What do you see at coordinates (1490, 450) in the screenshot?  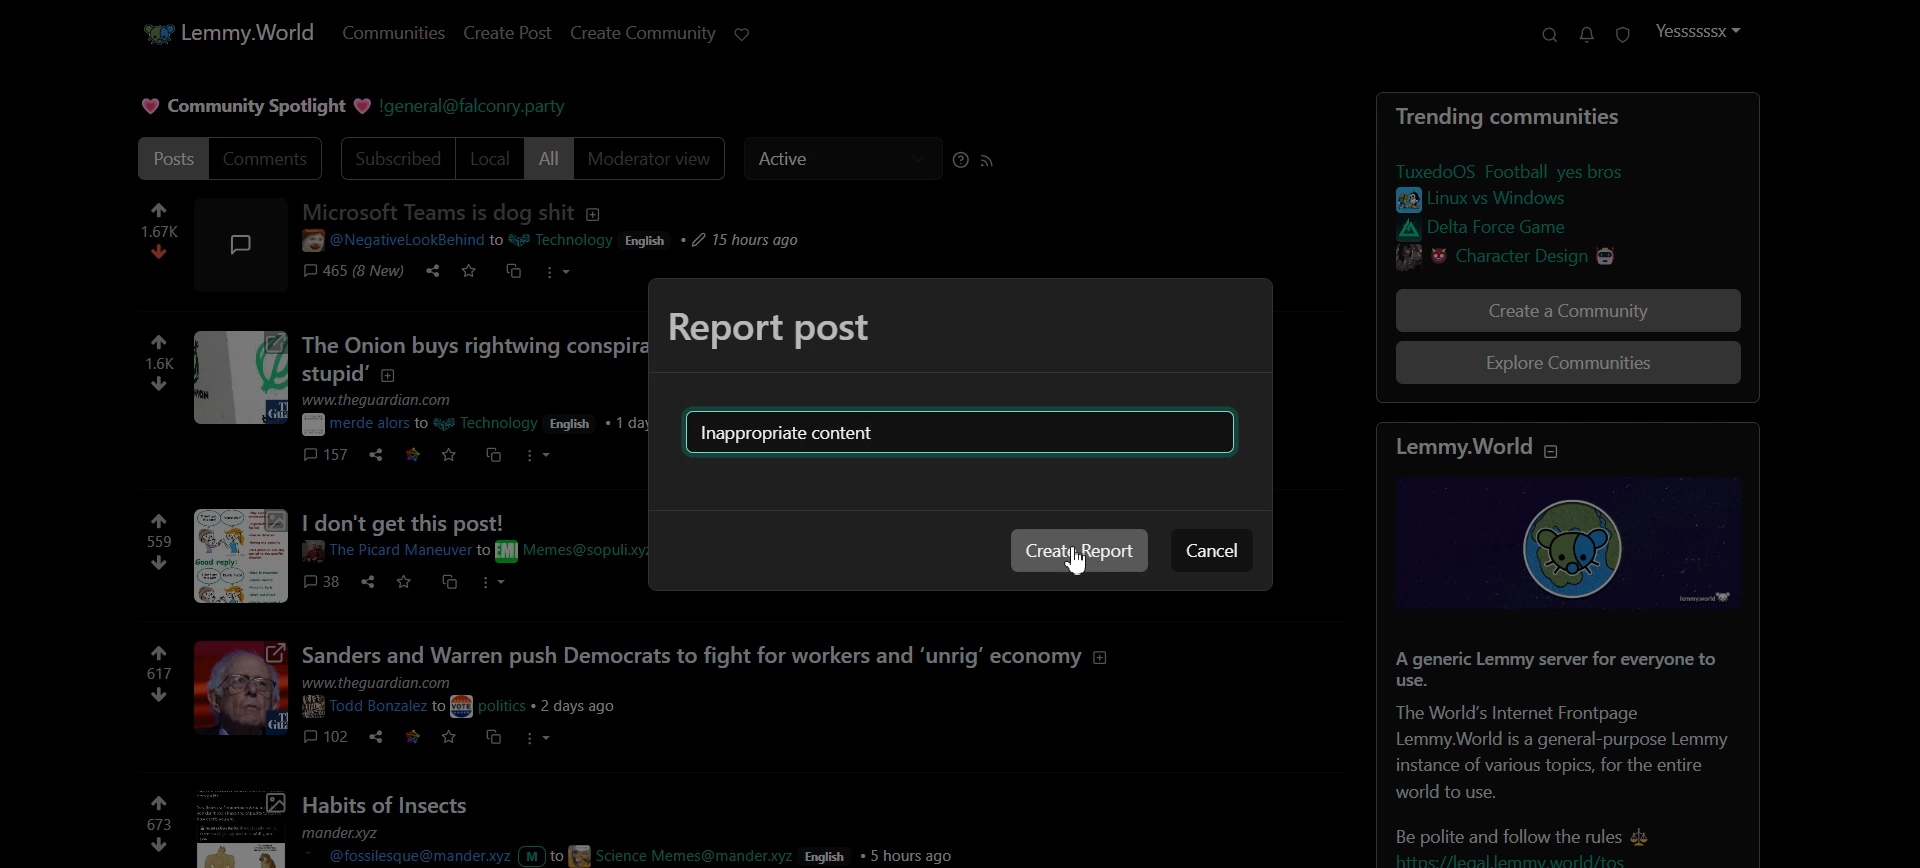 I see `text` at bounding box center [1490, 450].